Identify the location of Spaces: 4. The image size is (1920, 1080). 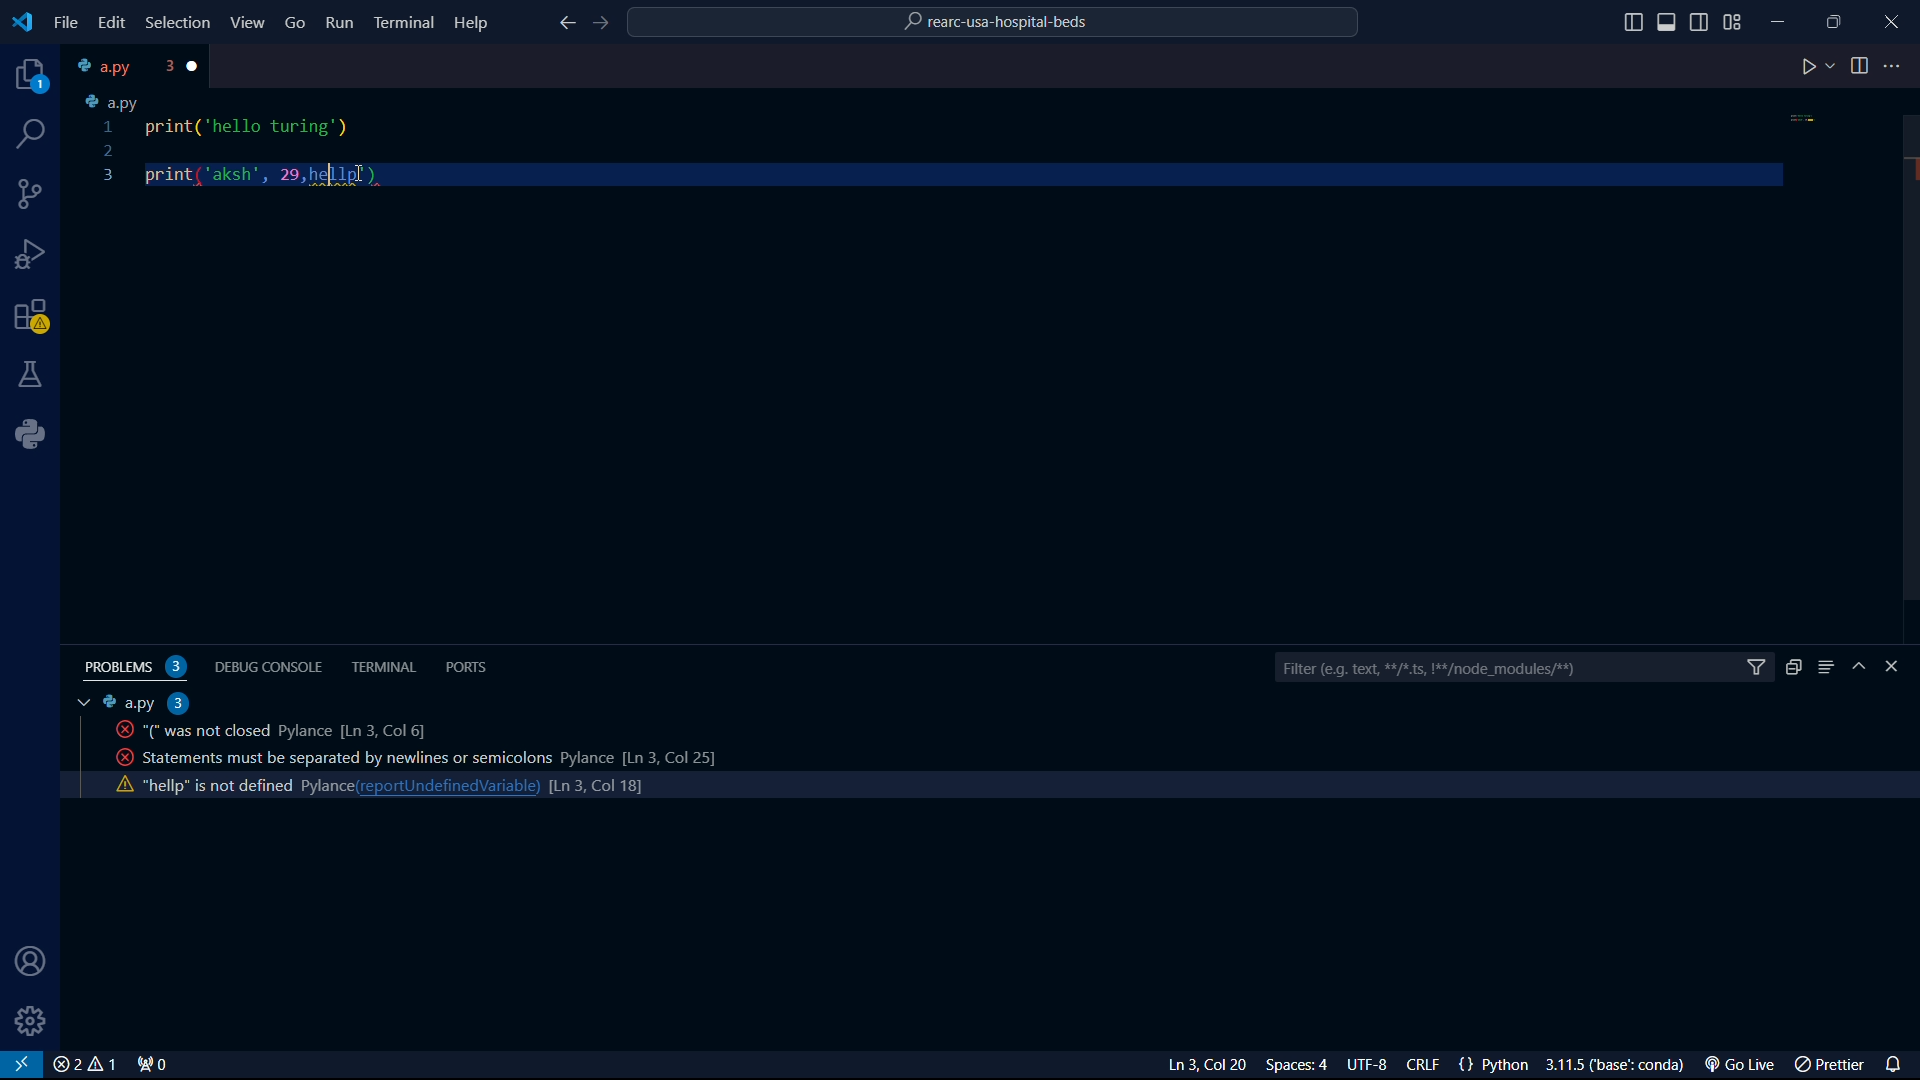
(1301, 1065).